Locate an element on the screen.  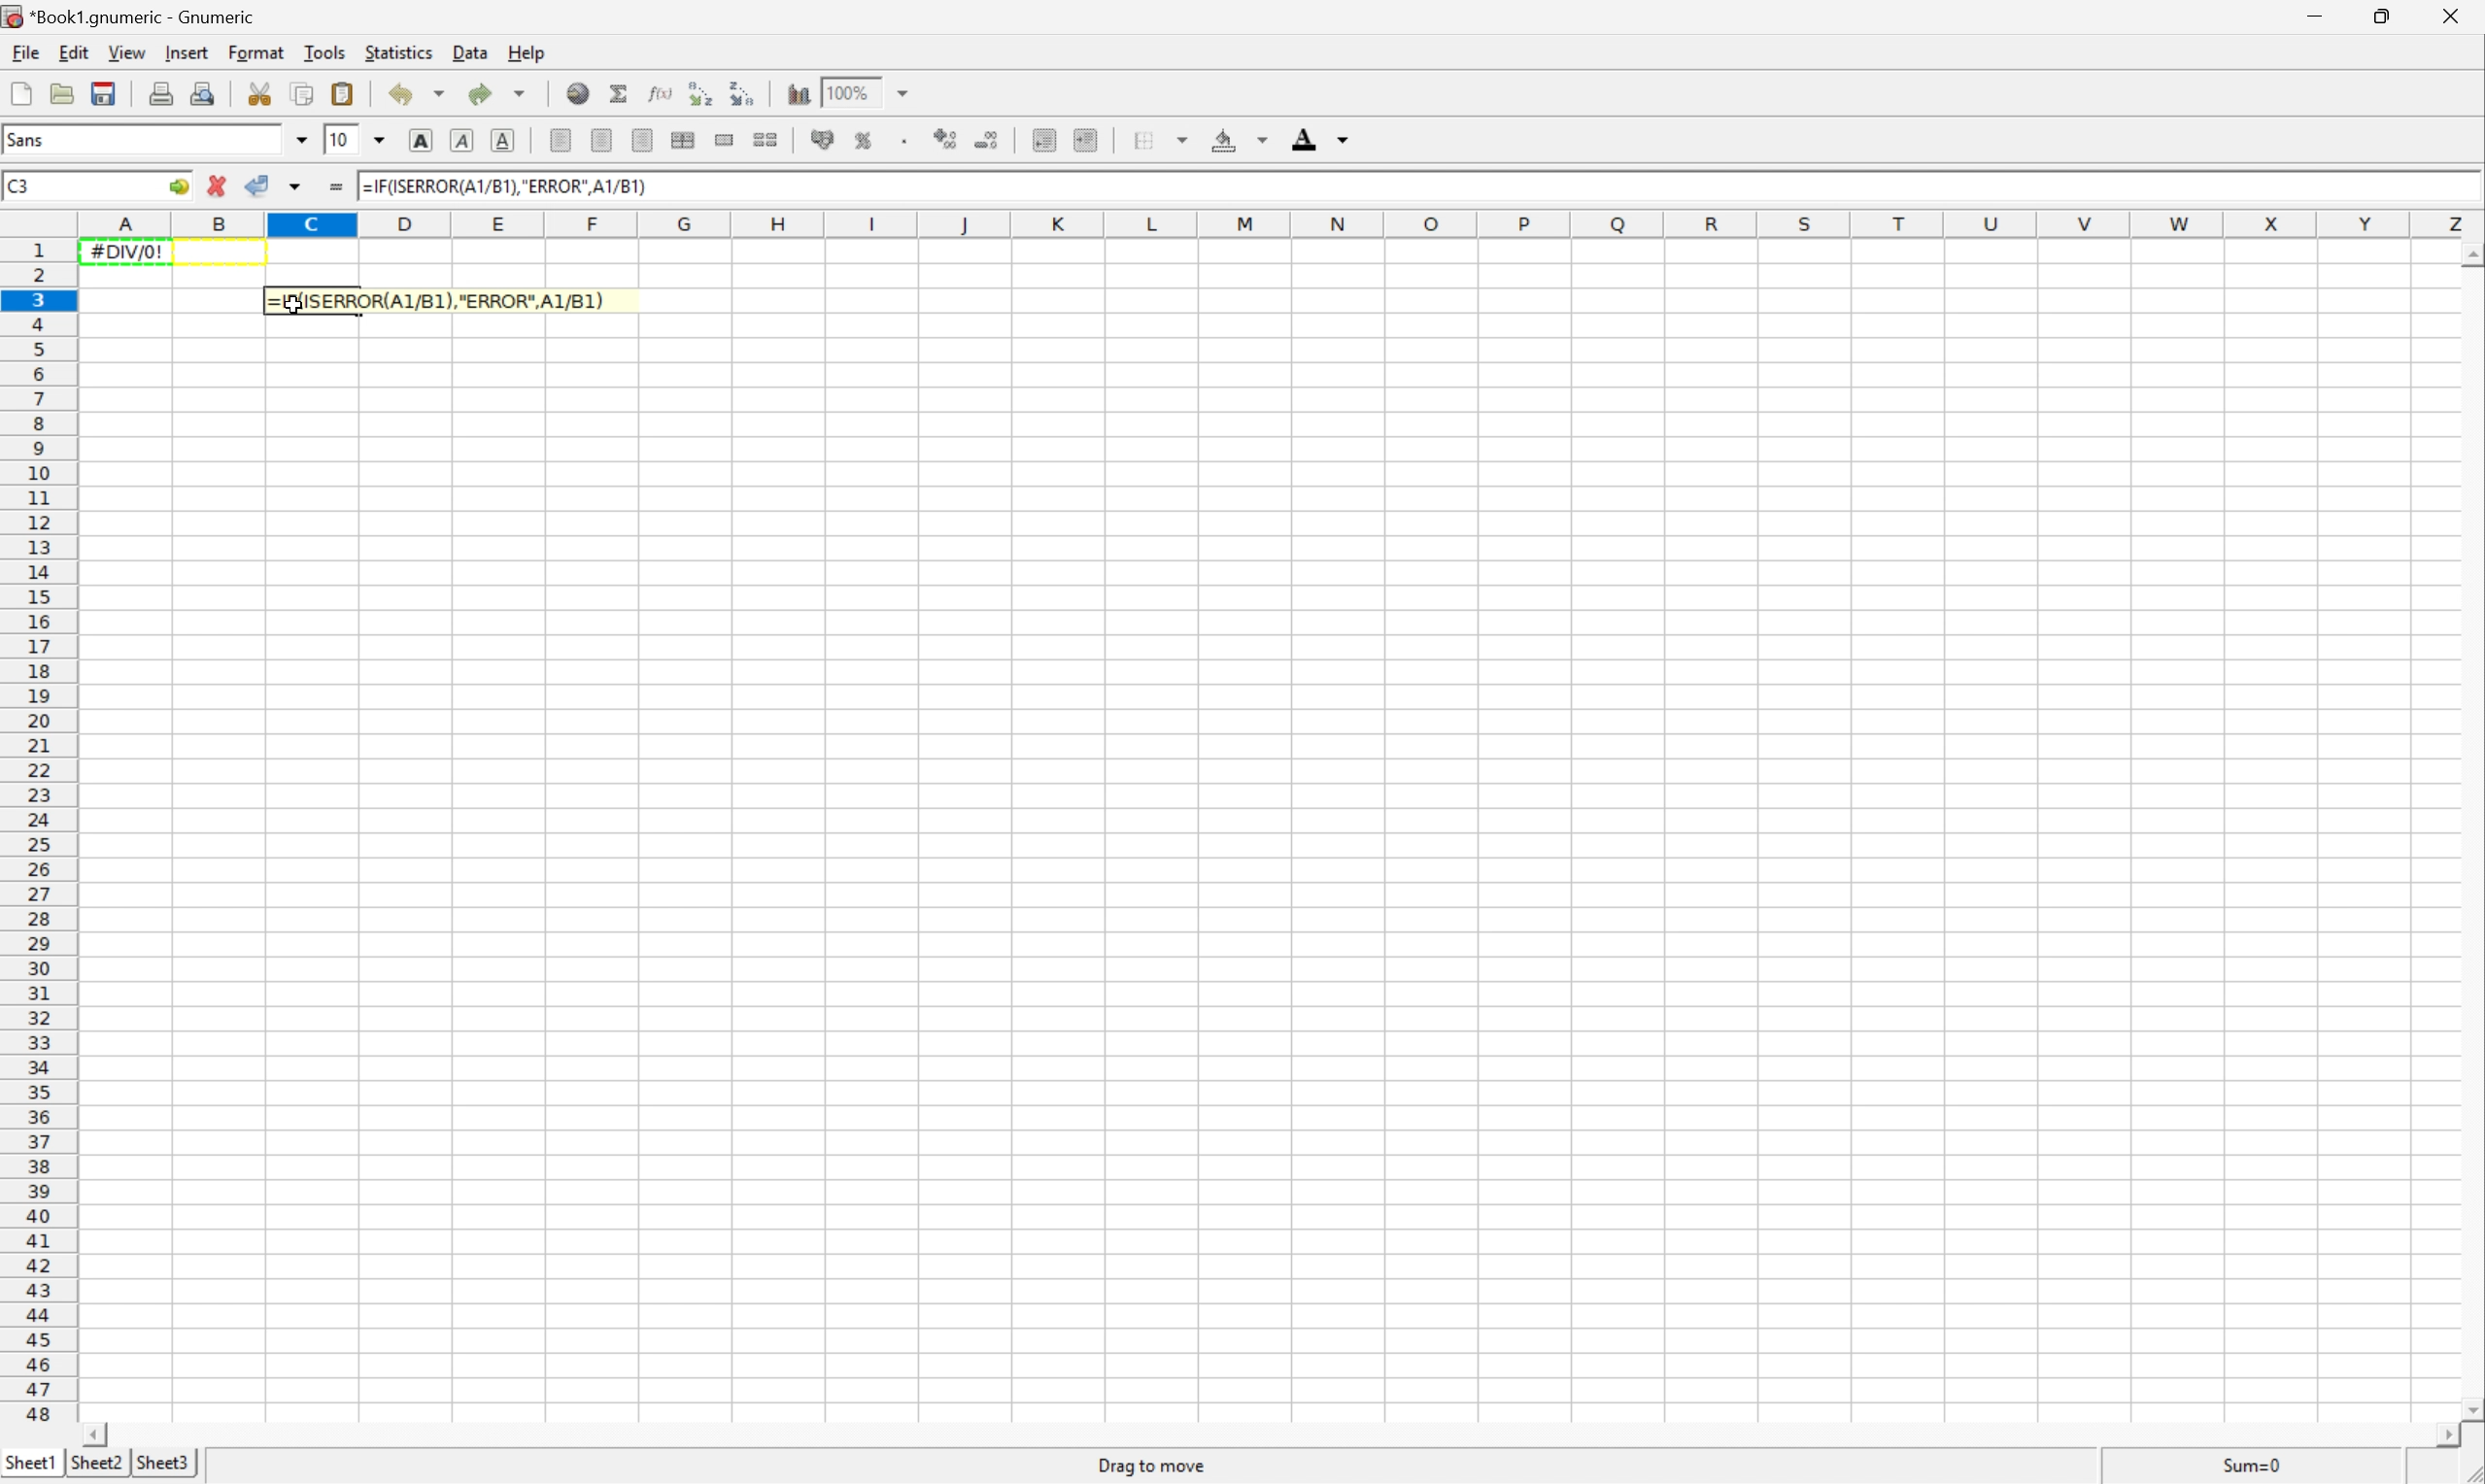
10 is located at coordinates (347, 139).